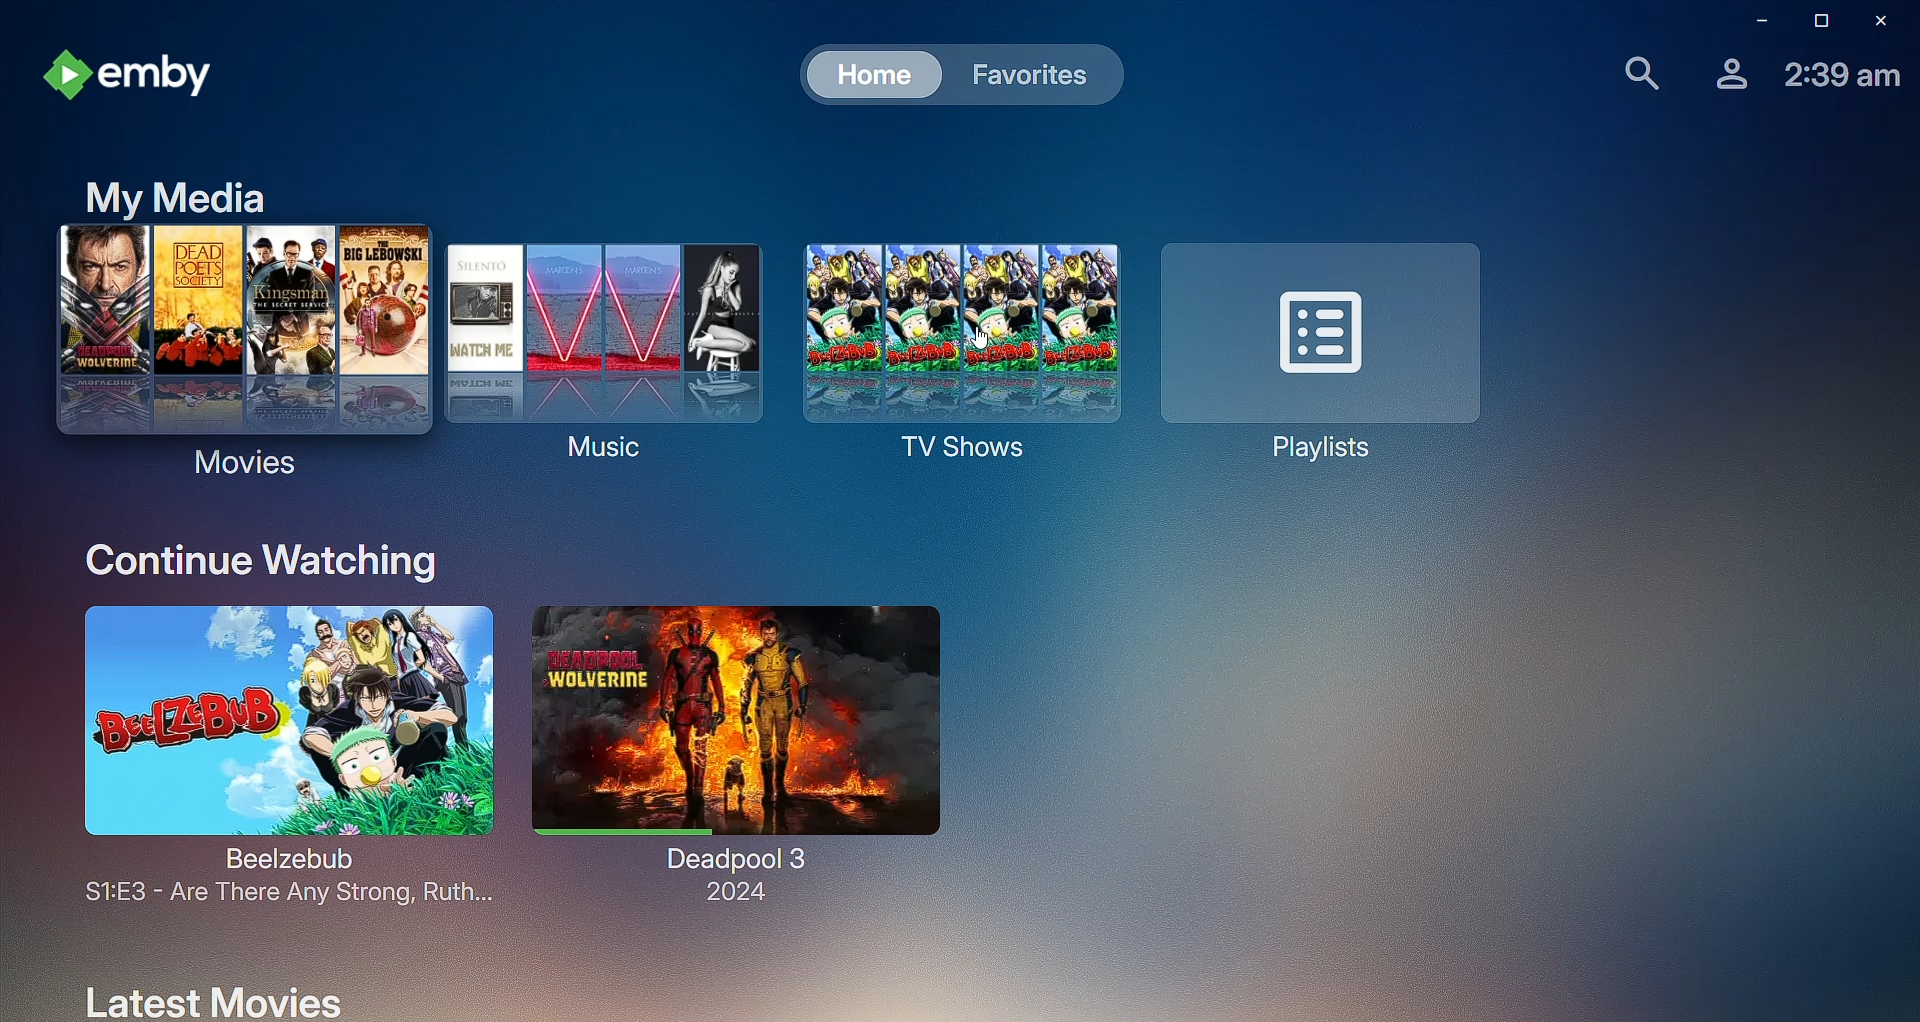  What do you see at coordinates (204, 997) in the screenshot?
I see `Latest Movies` at bounding box center [204, 997].